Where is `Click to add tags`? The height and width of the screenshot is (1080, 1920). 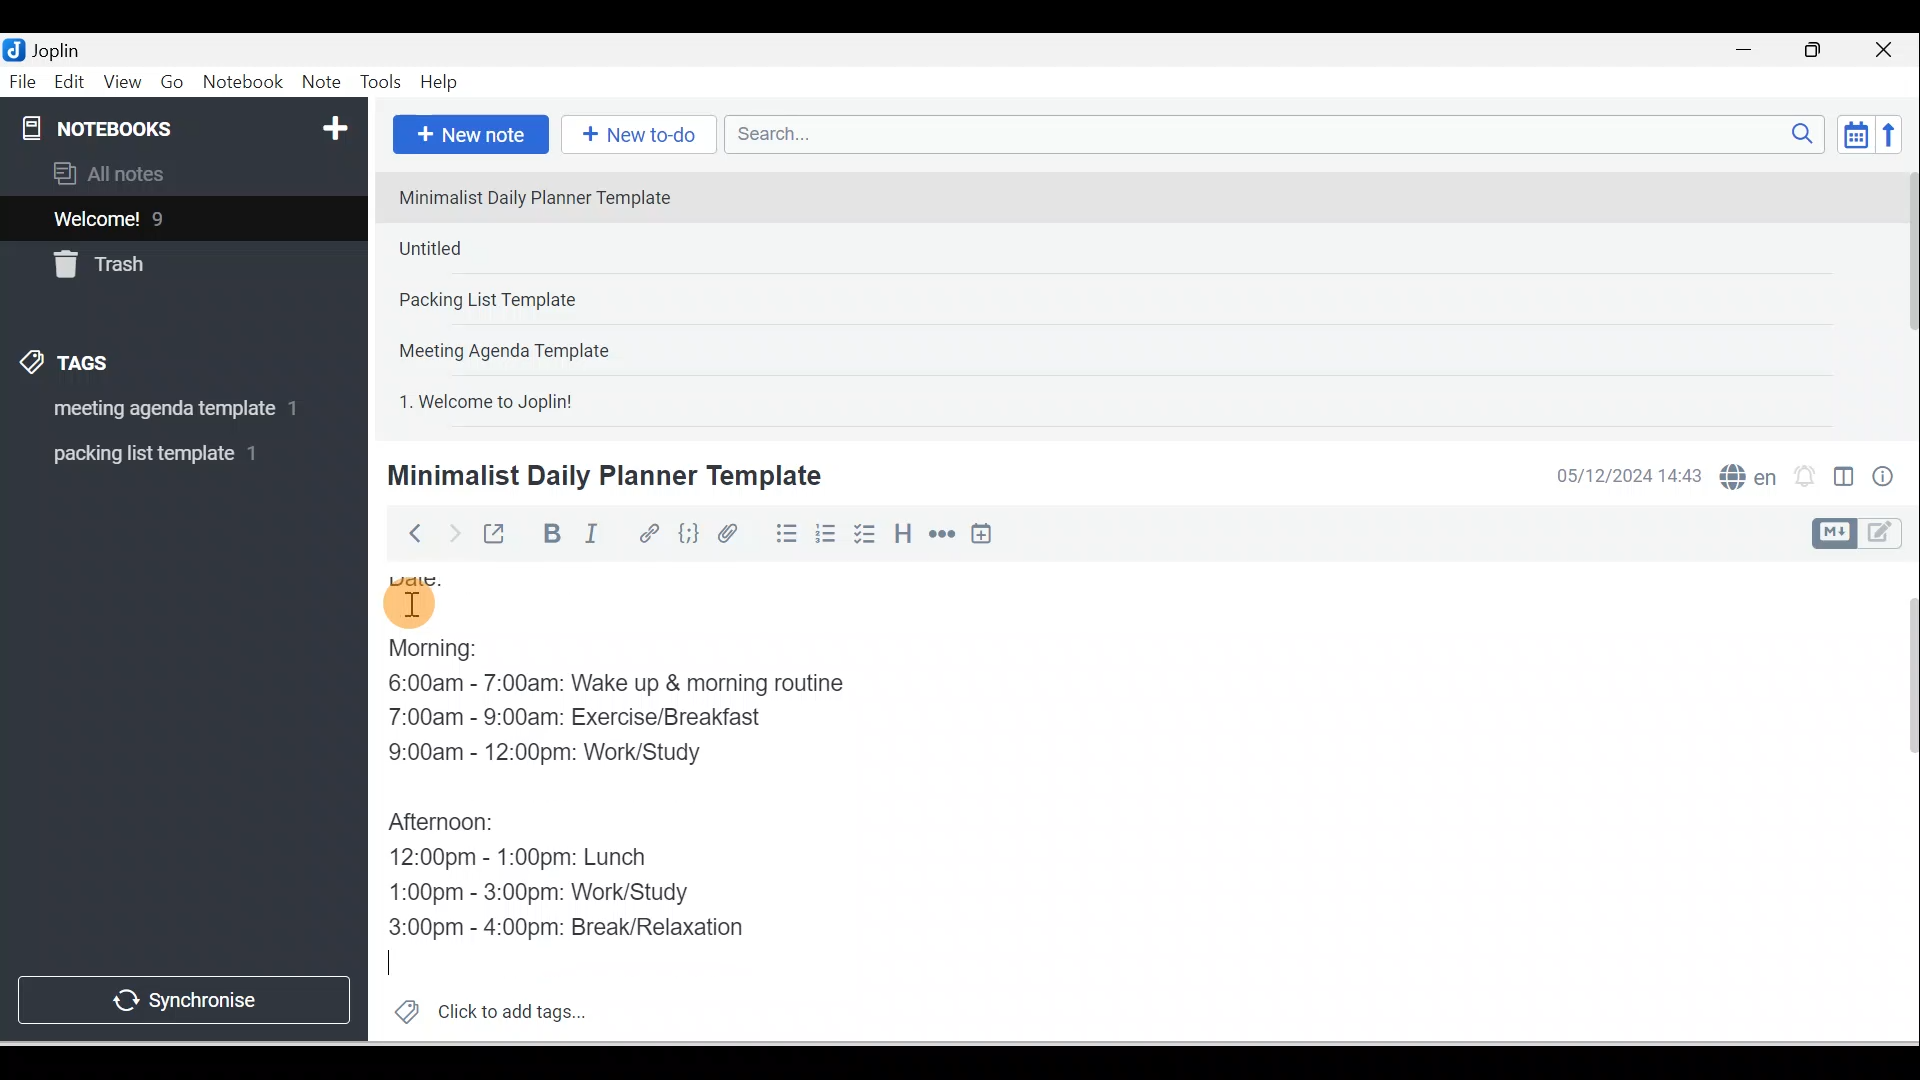
Click to add tags is located at coordinates (482, 1009).